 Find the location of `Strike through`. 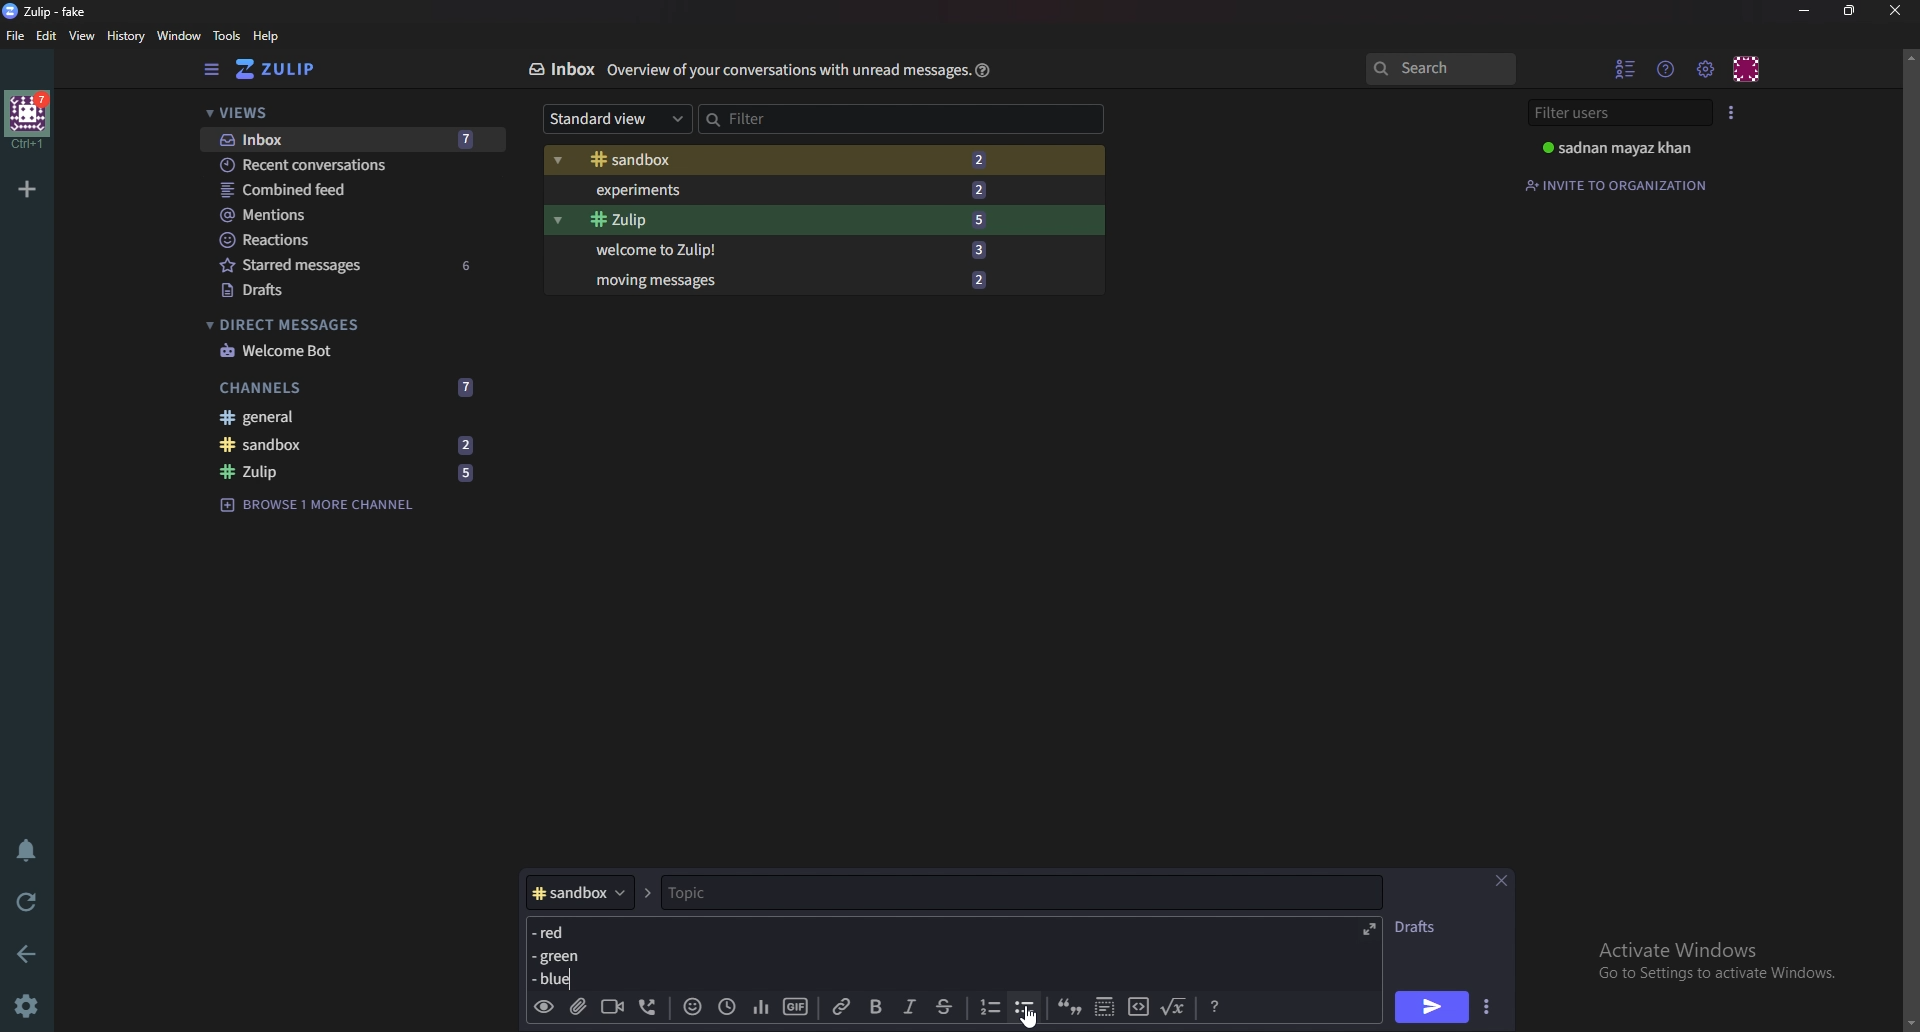

Strike through is located at coordinates (944, 1007).